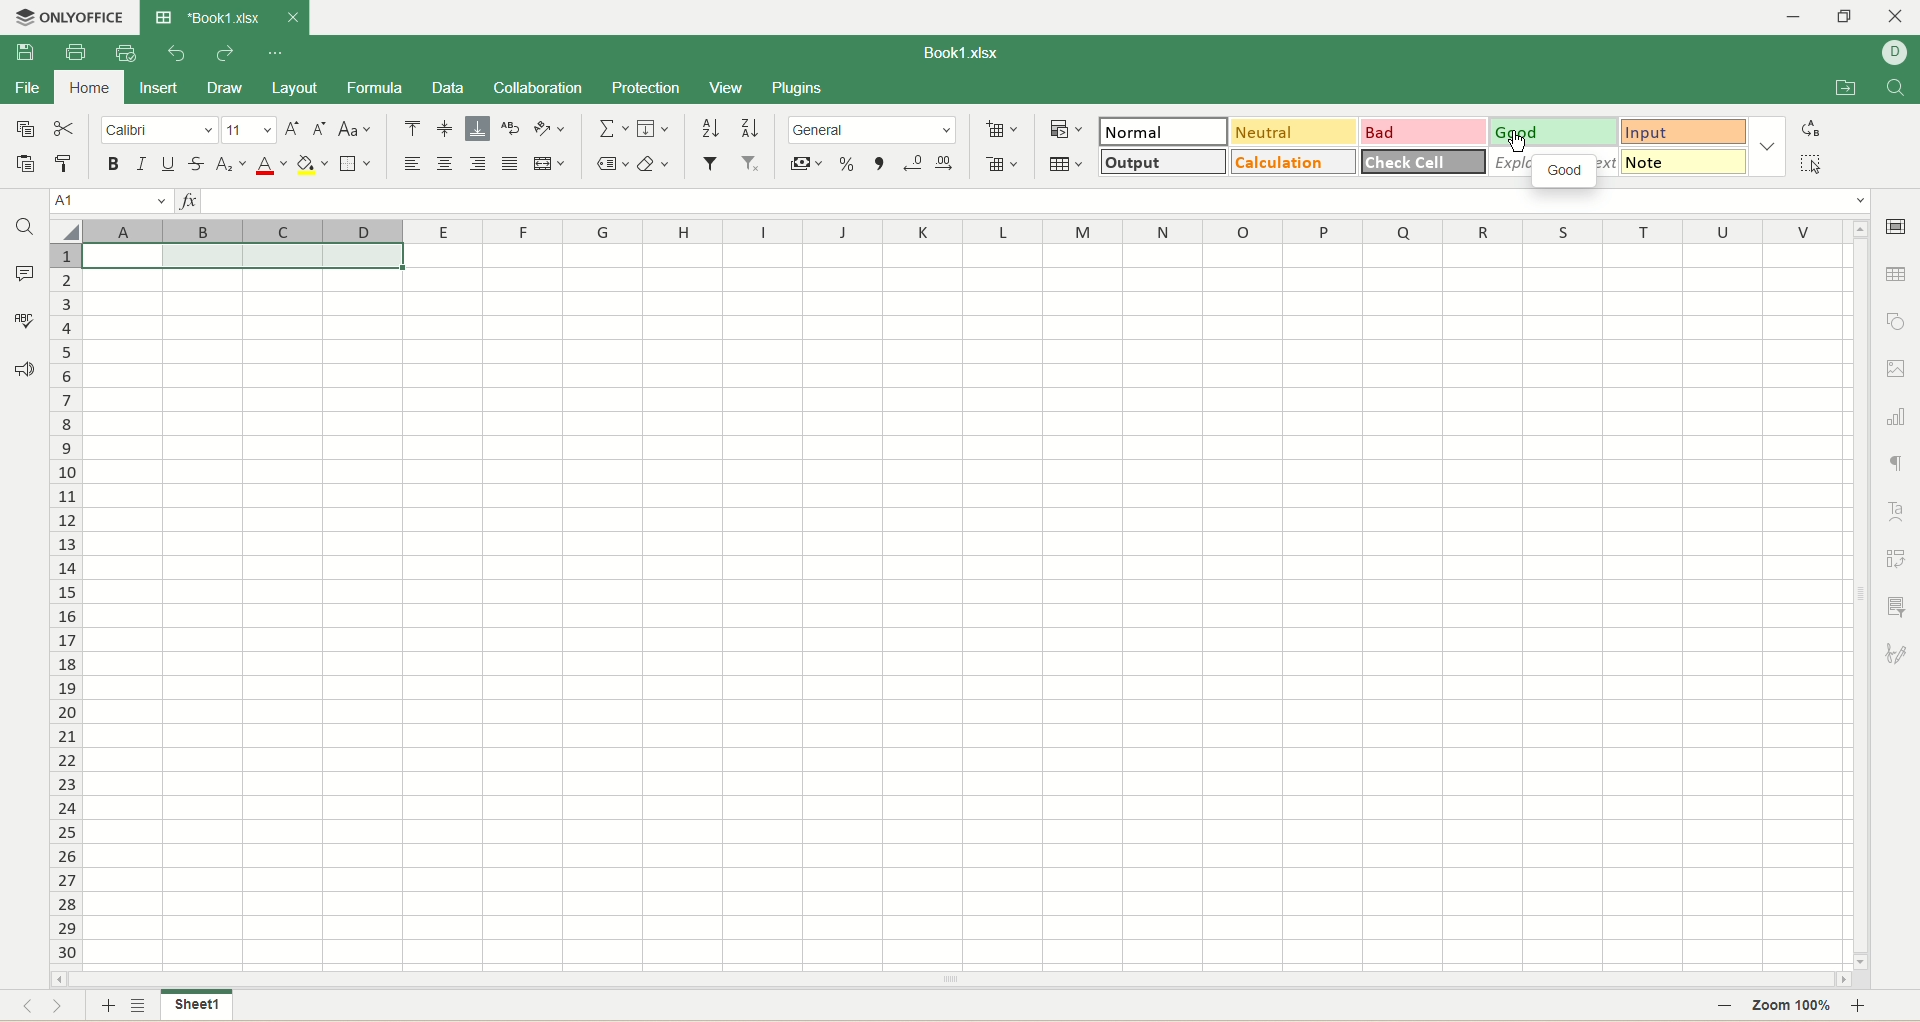  What do you see at coordinates (952, 980) in the screenshot?
I see `horizontal scroll bar` at bounding box center [952, 980].